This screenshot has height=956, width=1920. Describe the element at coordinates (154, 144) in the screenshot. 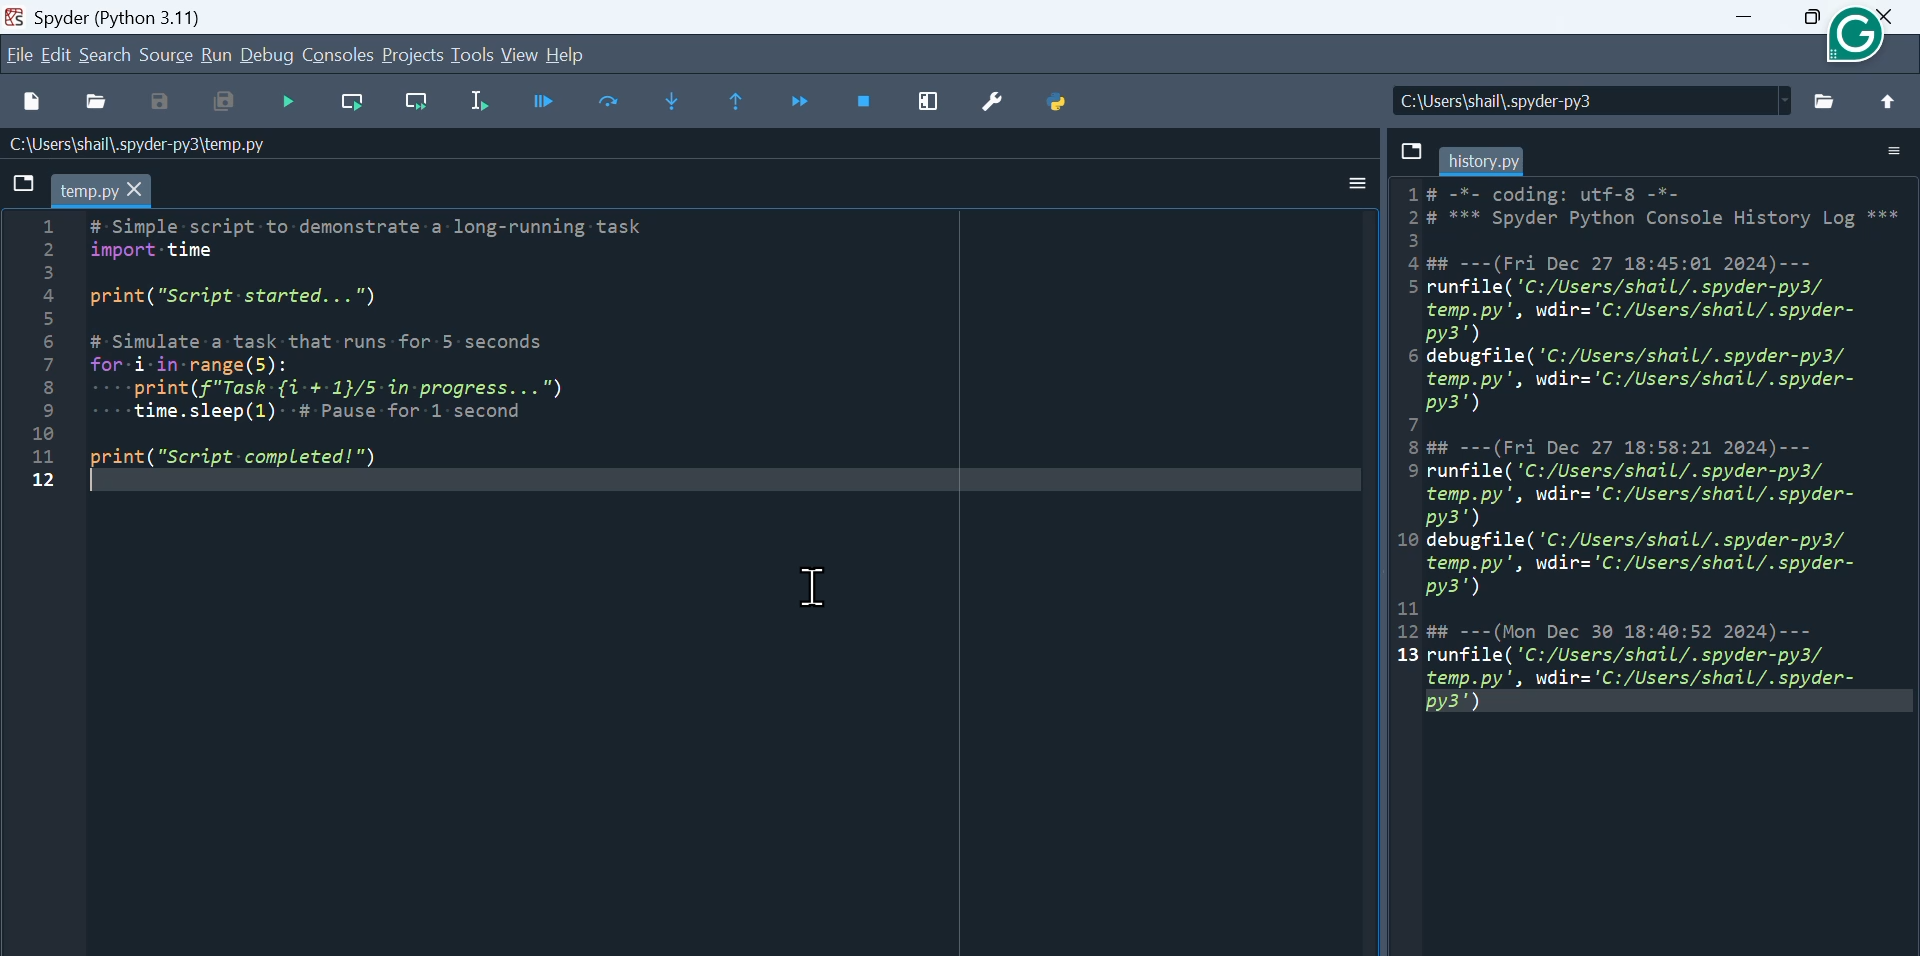

I see `C:\Users\shail\.spyder-py3\temp.py` at that location.